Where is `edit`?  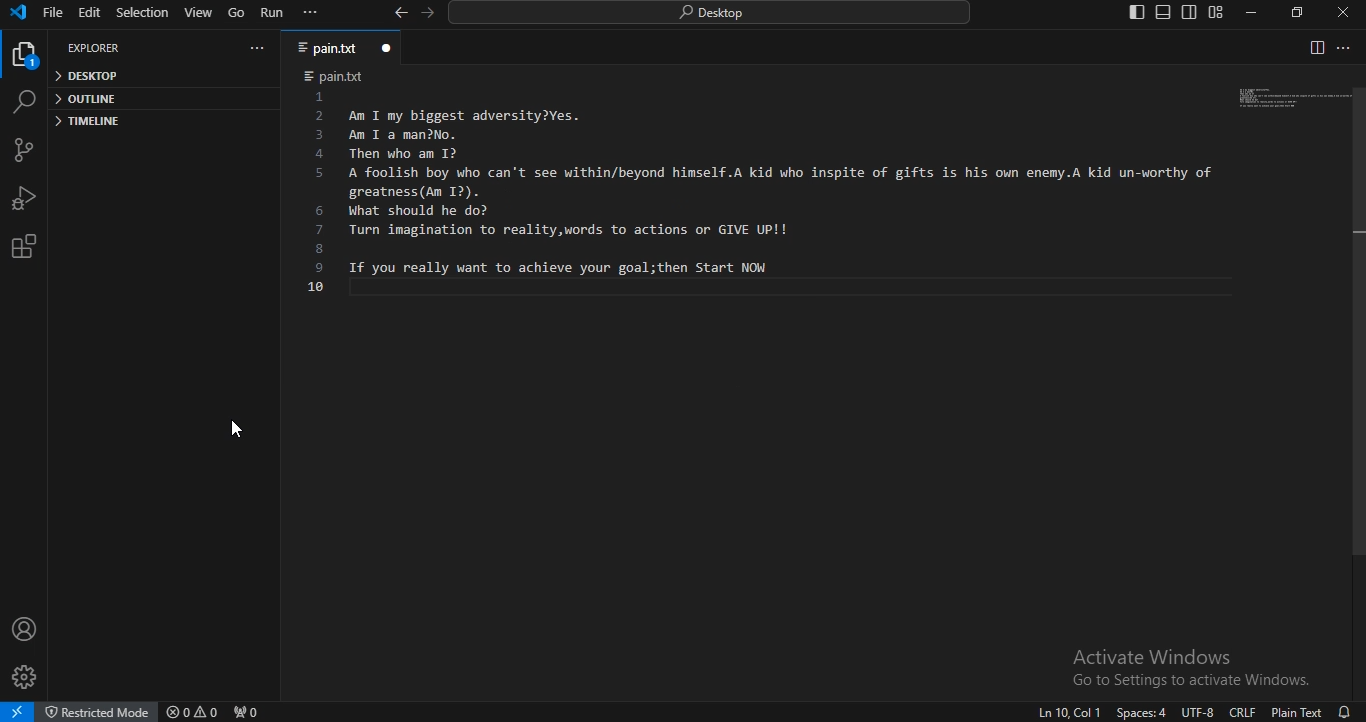
edit is located at coordinates (89, 14).